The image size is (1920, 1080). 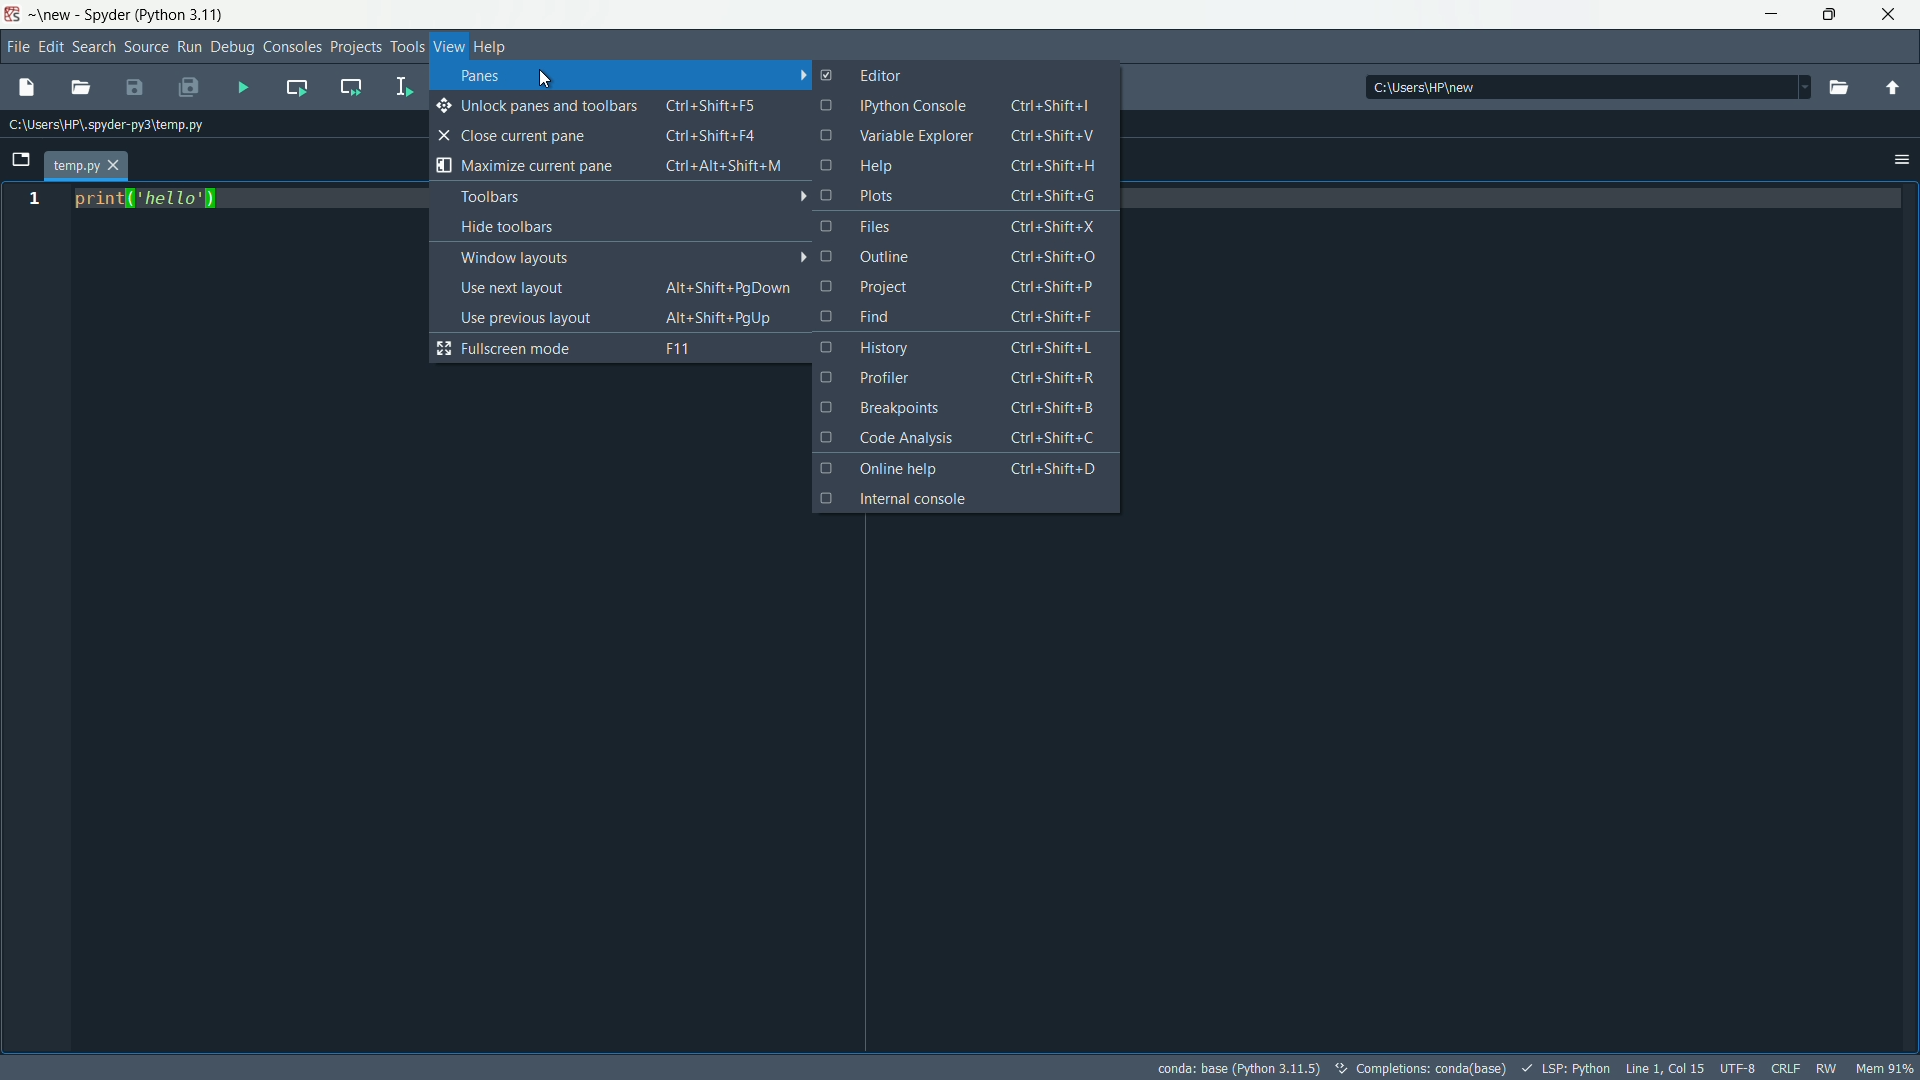 I want to click on c:\users\hp\new, so click(x=1422, y=86).